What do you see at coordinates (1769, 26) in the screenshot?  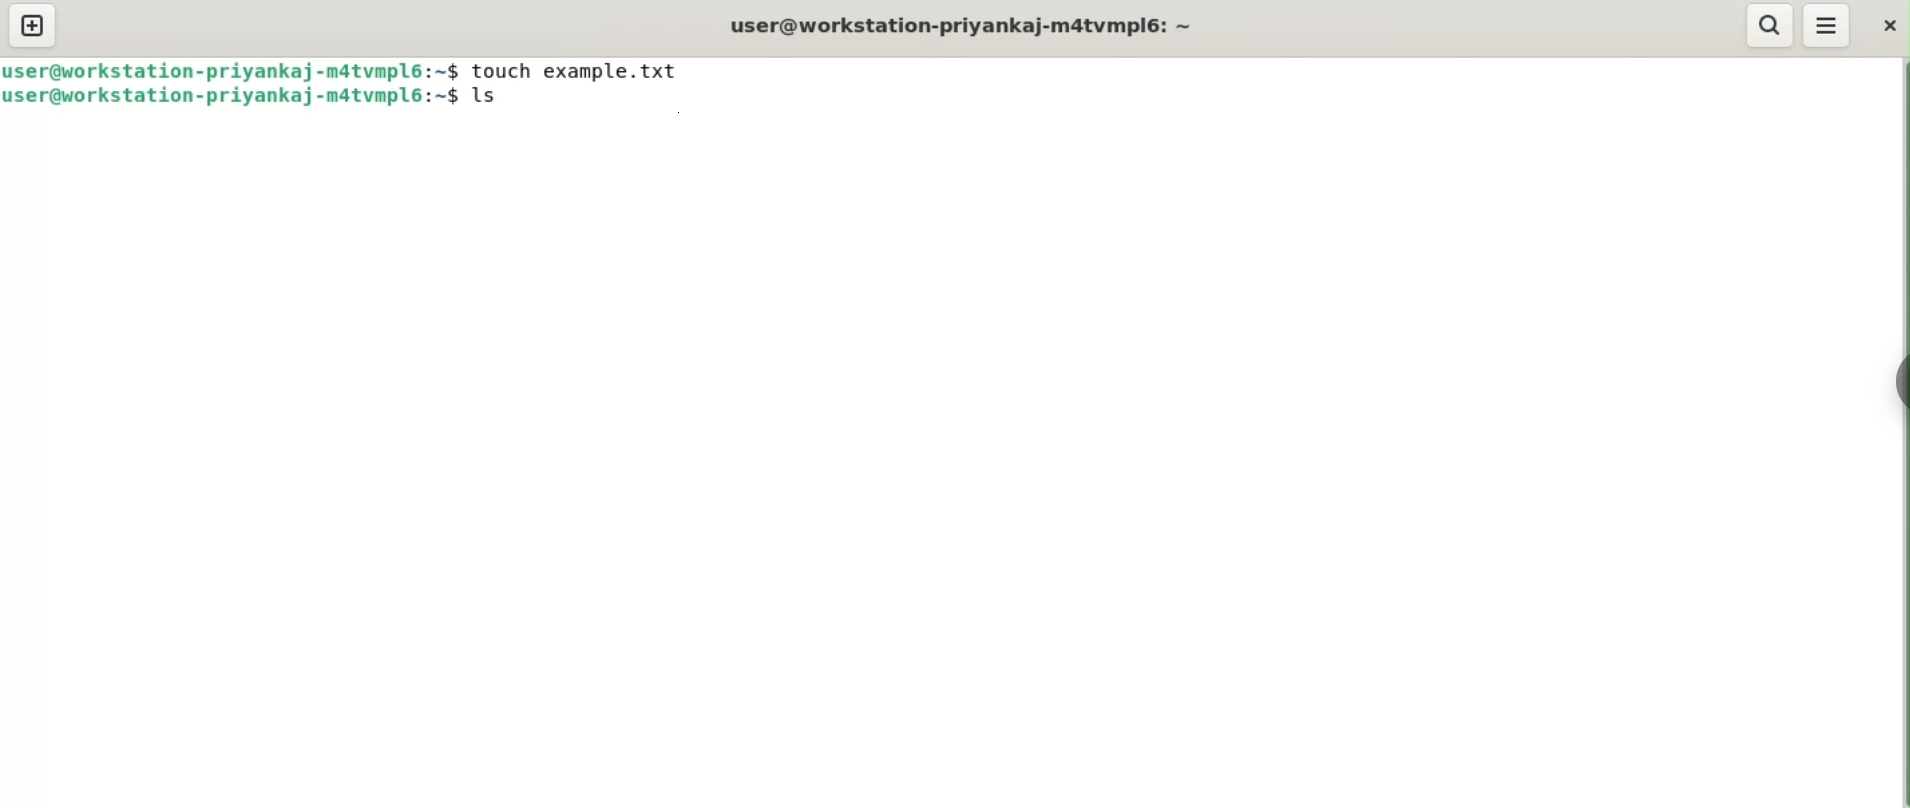 I see `search` at bounding box center [1769, 26].